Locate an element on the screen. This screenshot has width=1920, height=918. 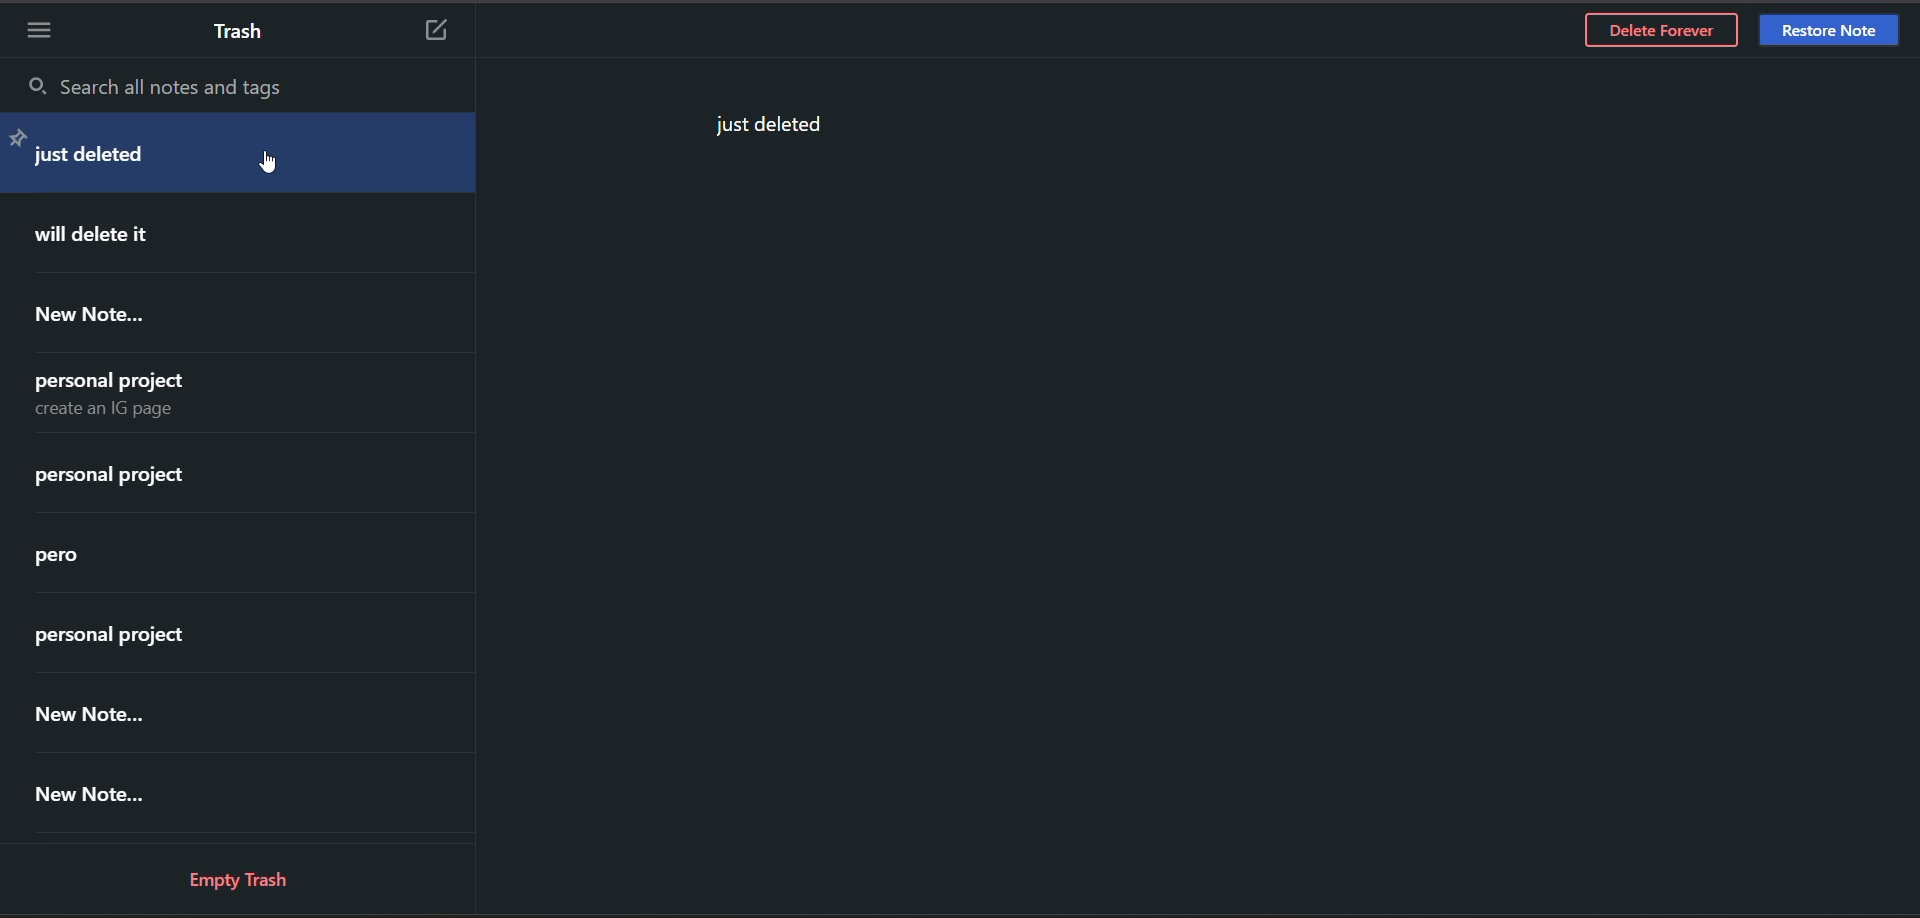
delete forever is located at coordinates (1660, 34).